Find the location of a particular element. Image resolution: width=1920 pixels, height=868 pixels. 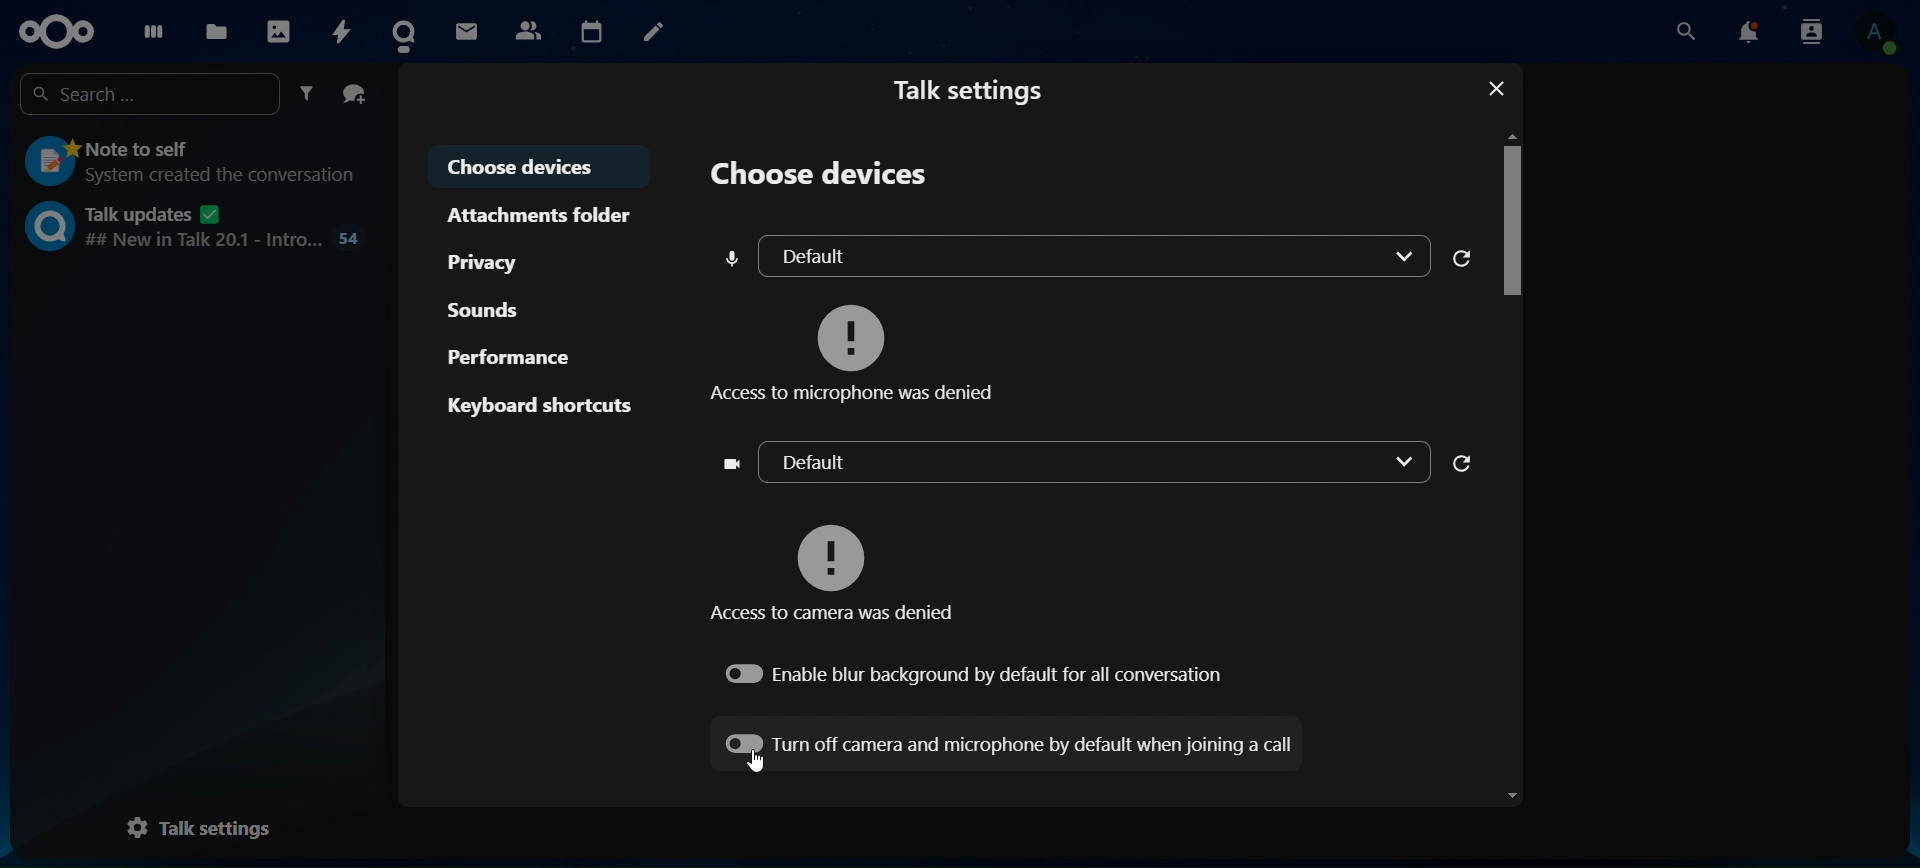

sounds is located at coordinates (491, 308).